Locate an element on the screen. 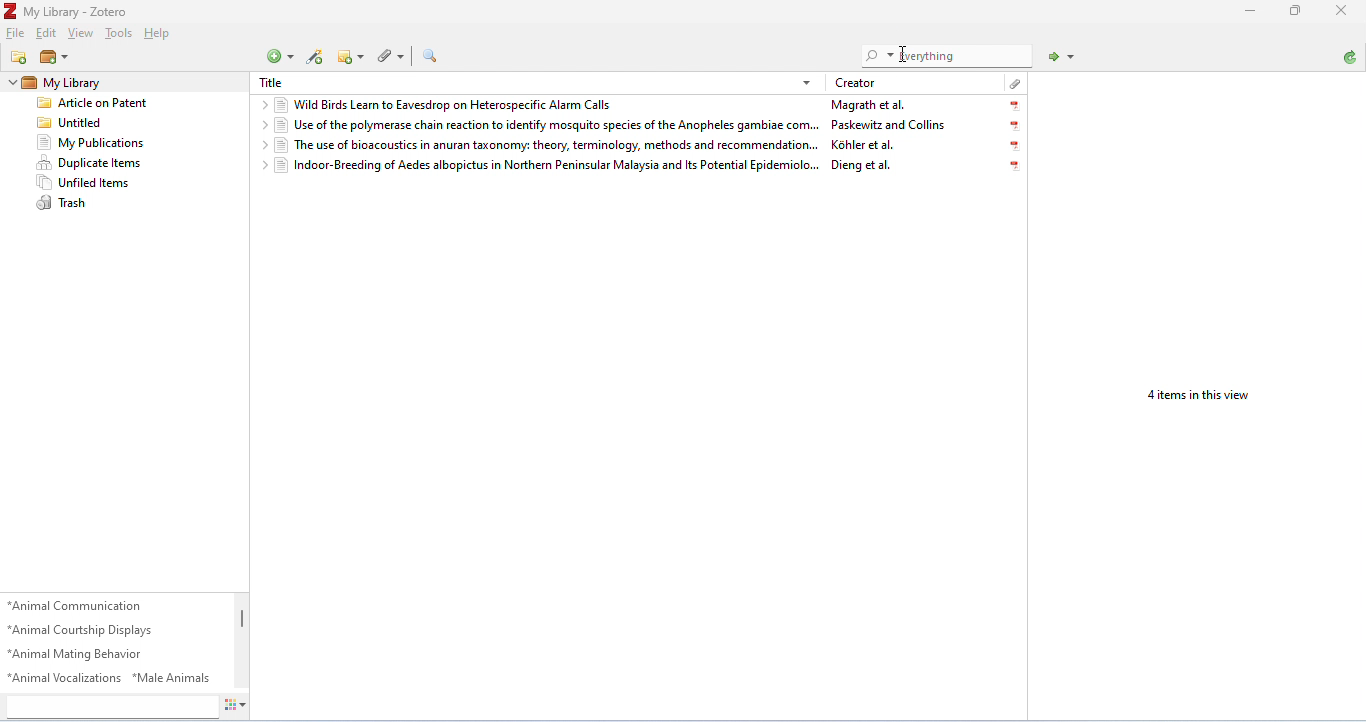  Untitled is located at coordinates (104, 121).